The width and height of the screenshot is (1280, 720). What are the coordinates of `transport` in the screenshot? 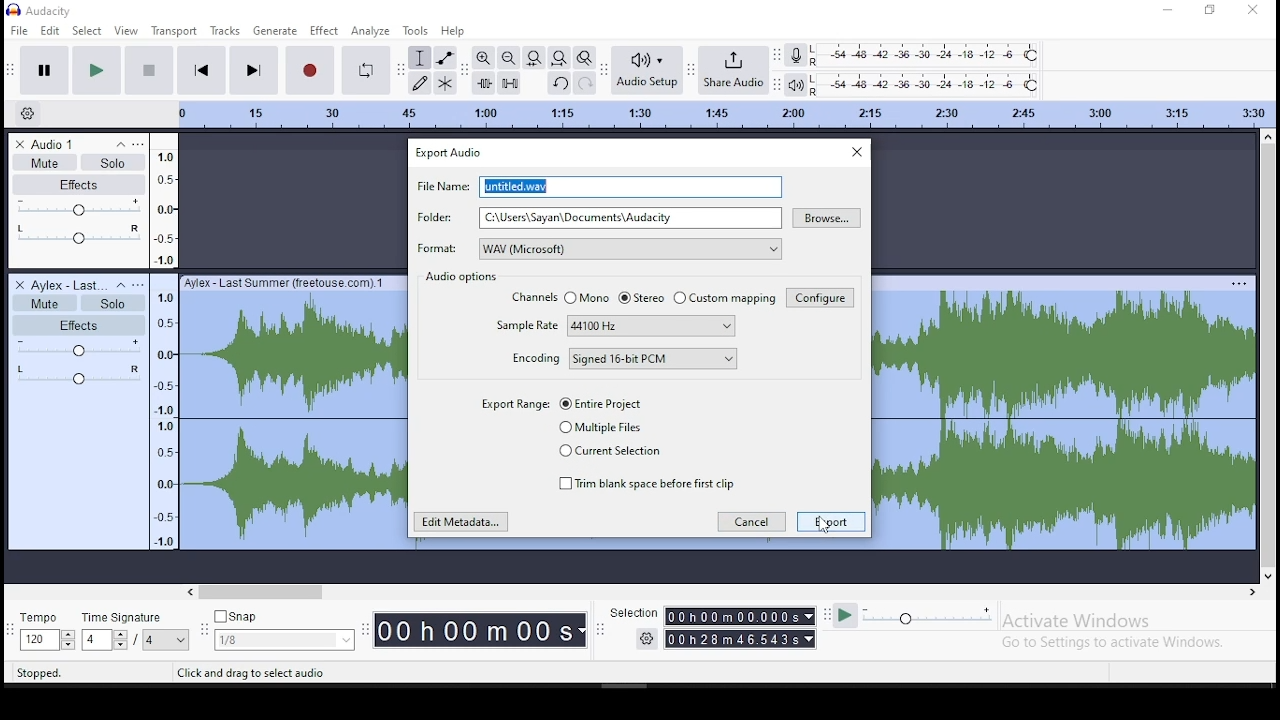 It's located at (176, 31).